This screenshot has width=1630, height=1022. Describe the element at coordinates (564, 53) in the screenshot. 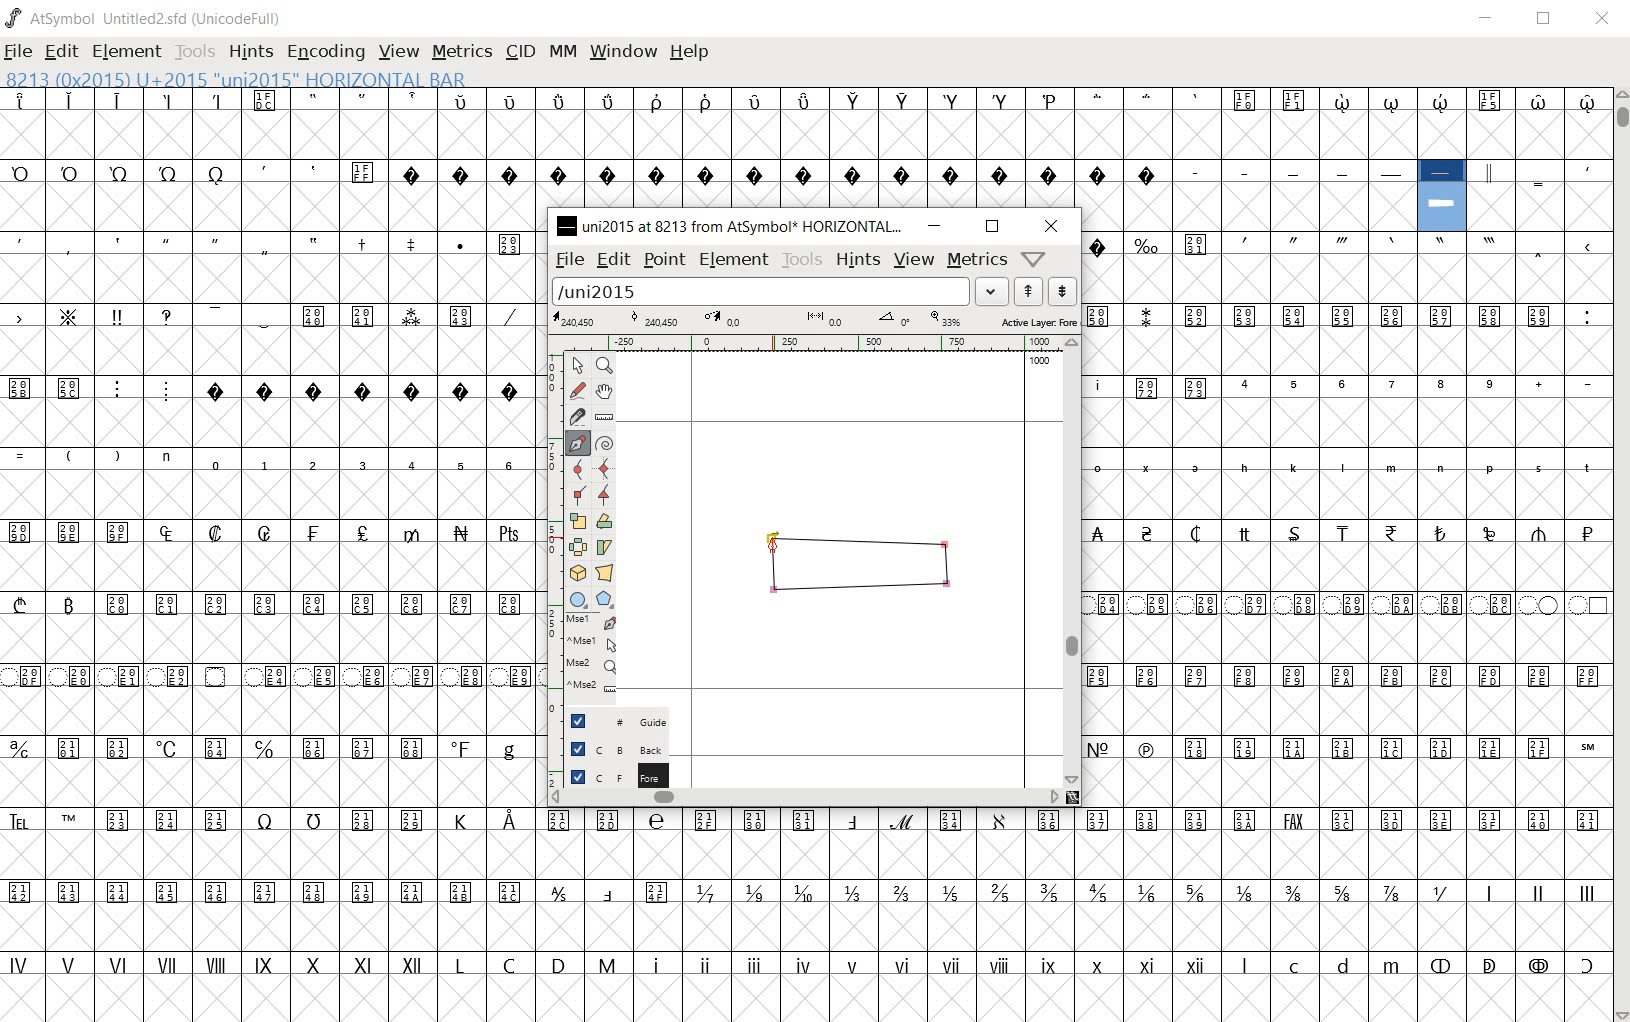

I see `MM` at that location.